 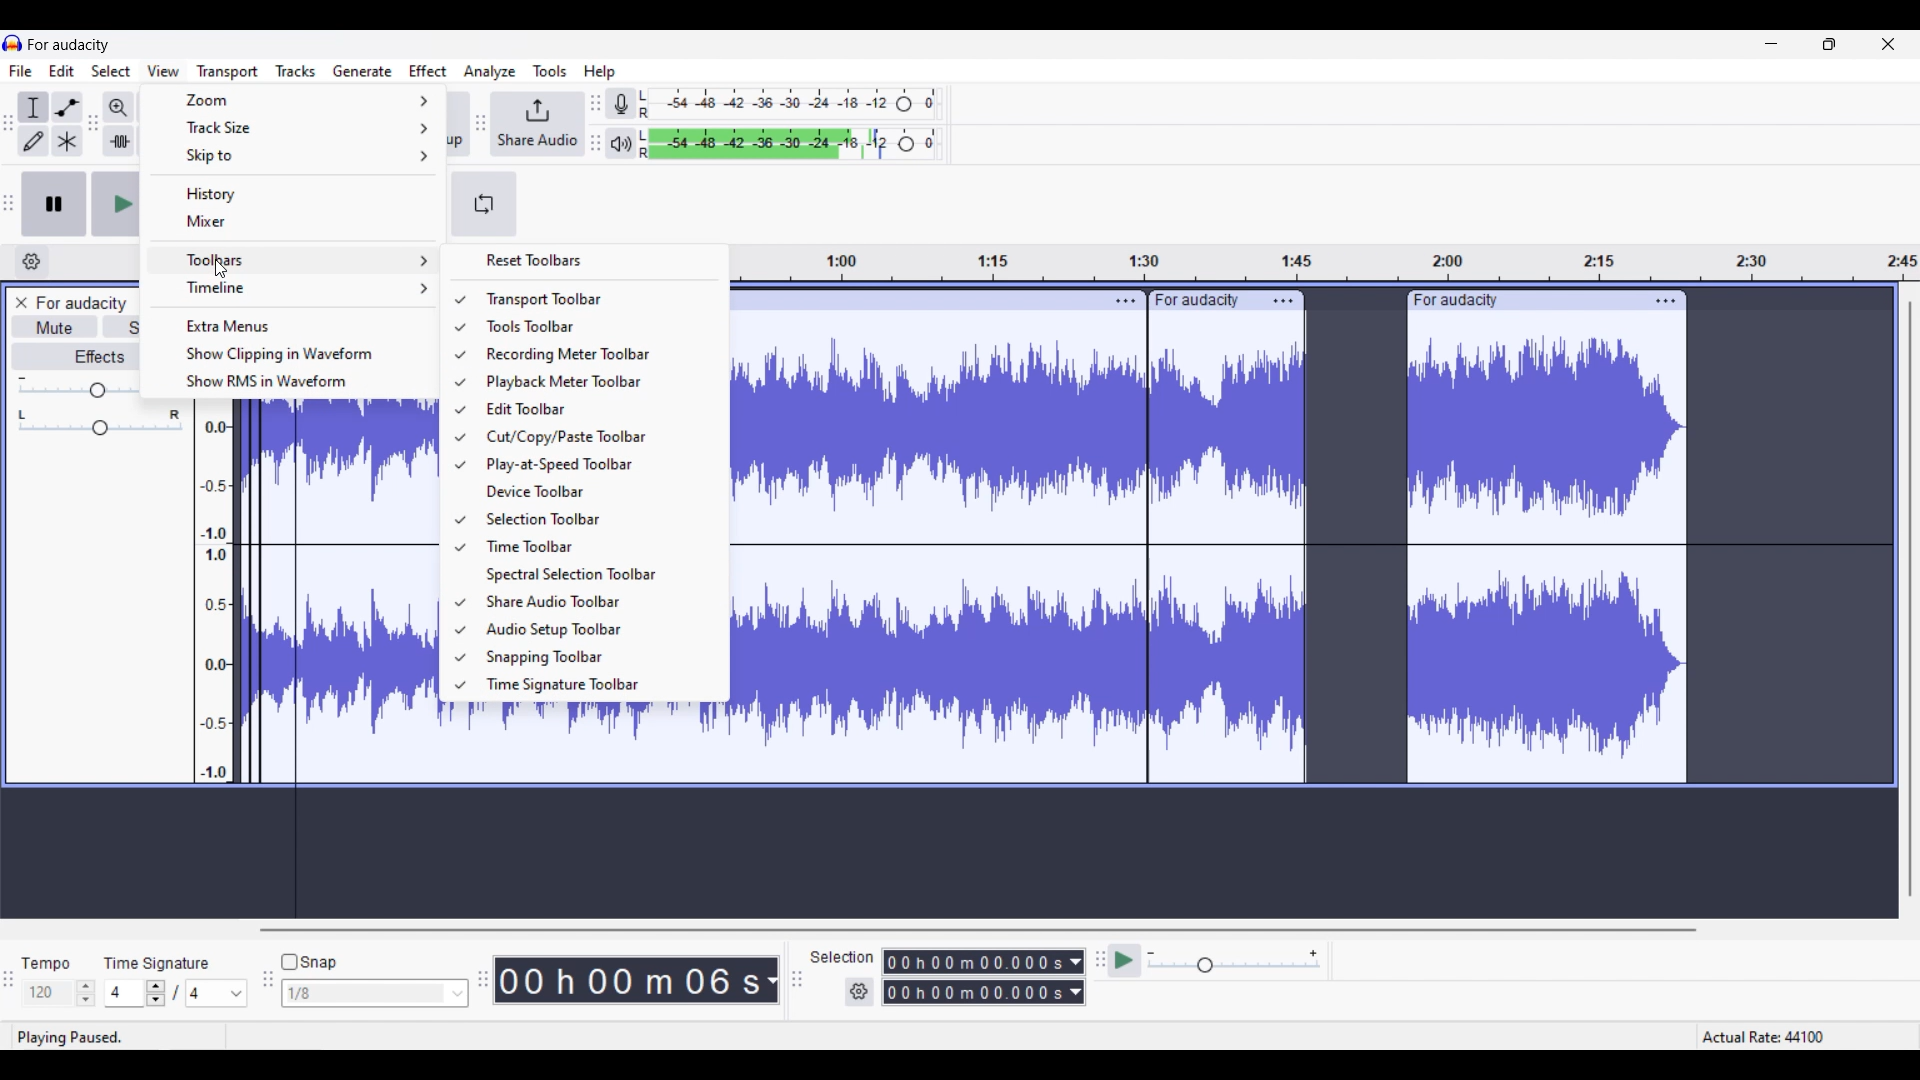 I want to click on View menu, so click(x=164, y=71).